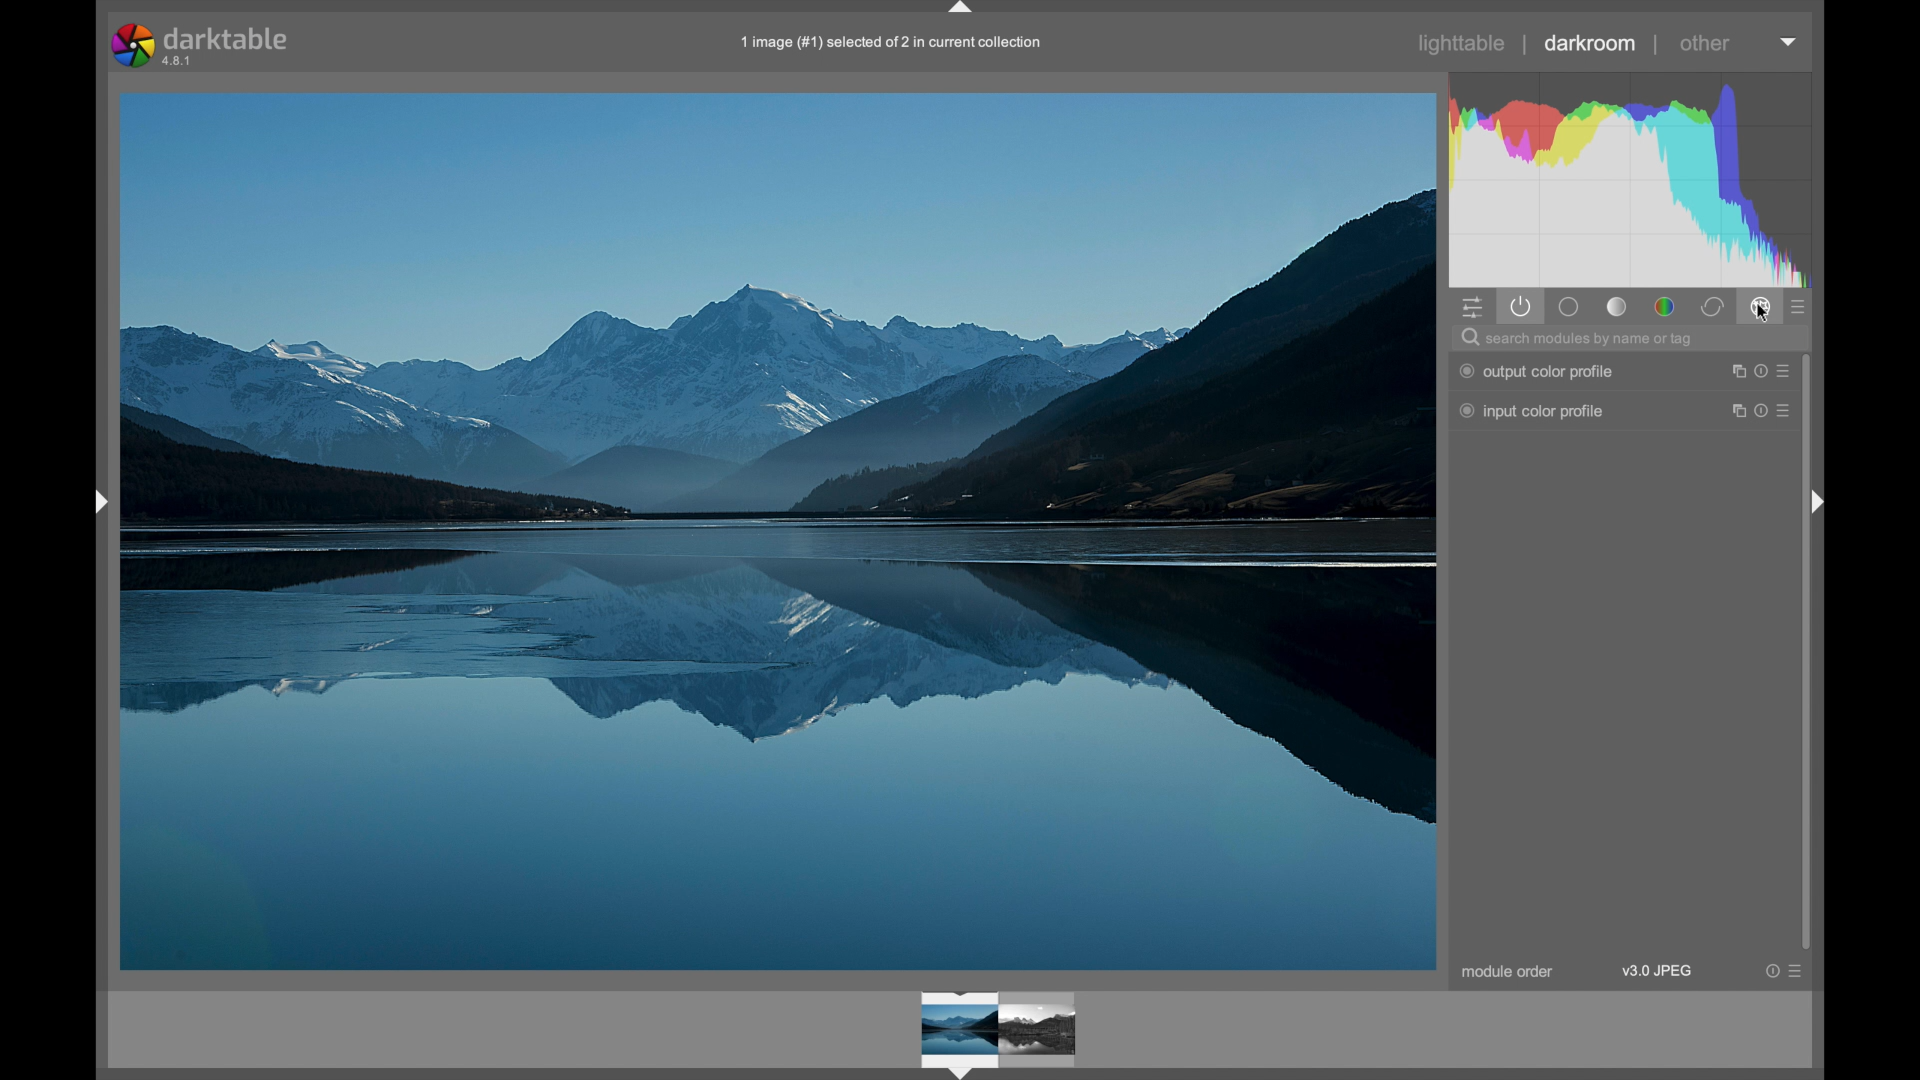 The height and width of the screenshot is (1080, 1920). Describe the element at coordinates (1535, 412) in the screenshot. I see `inputcolor profile` at that location.